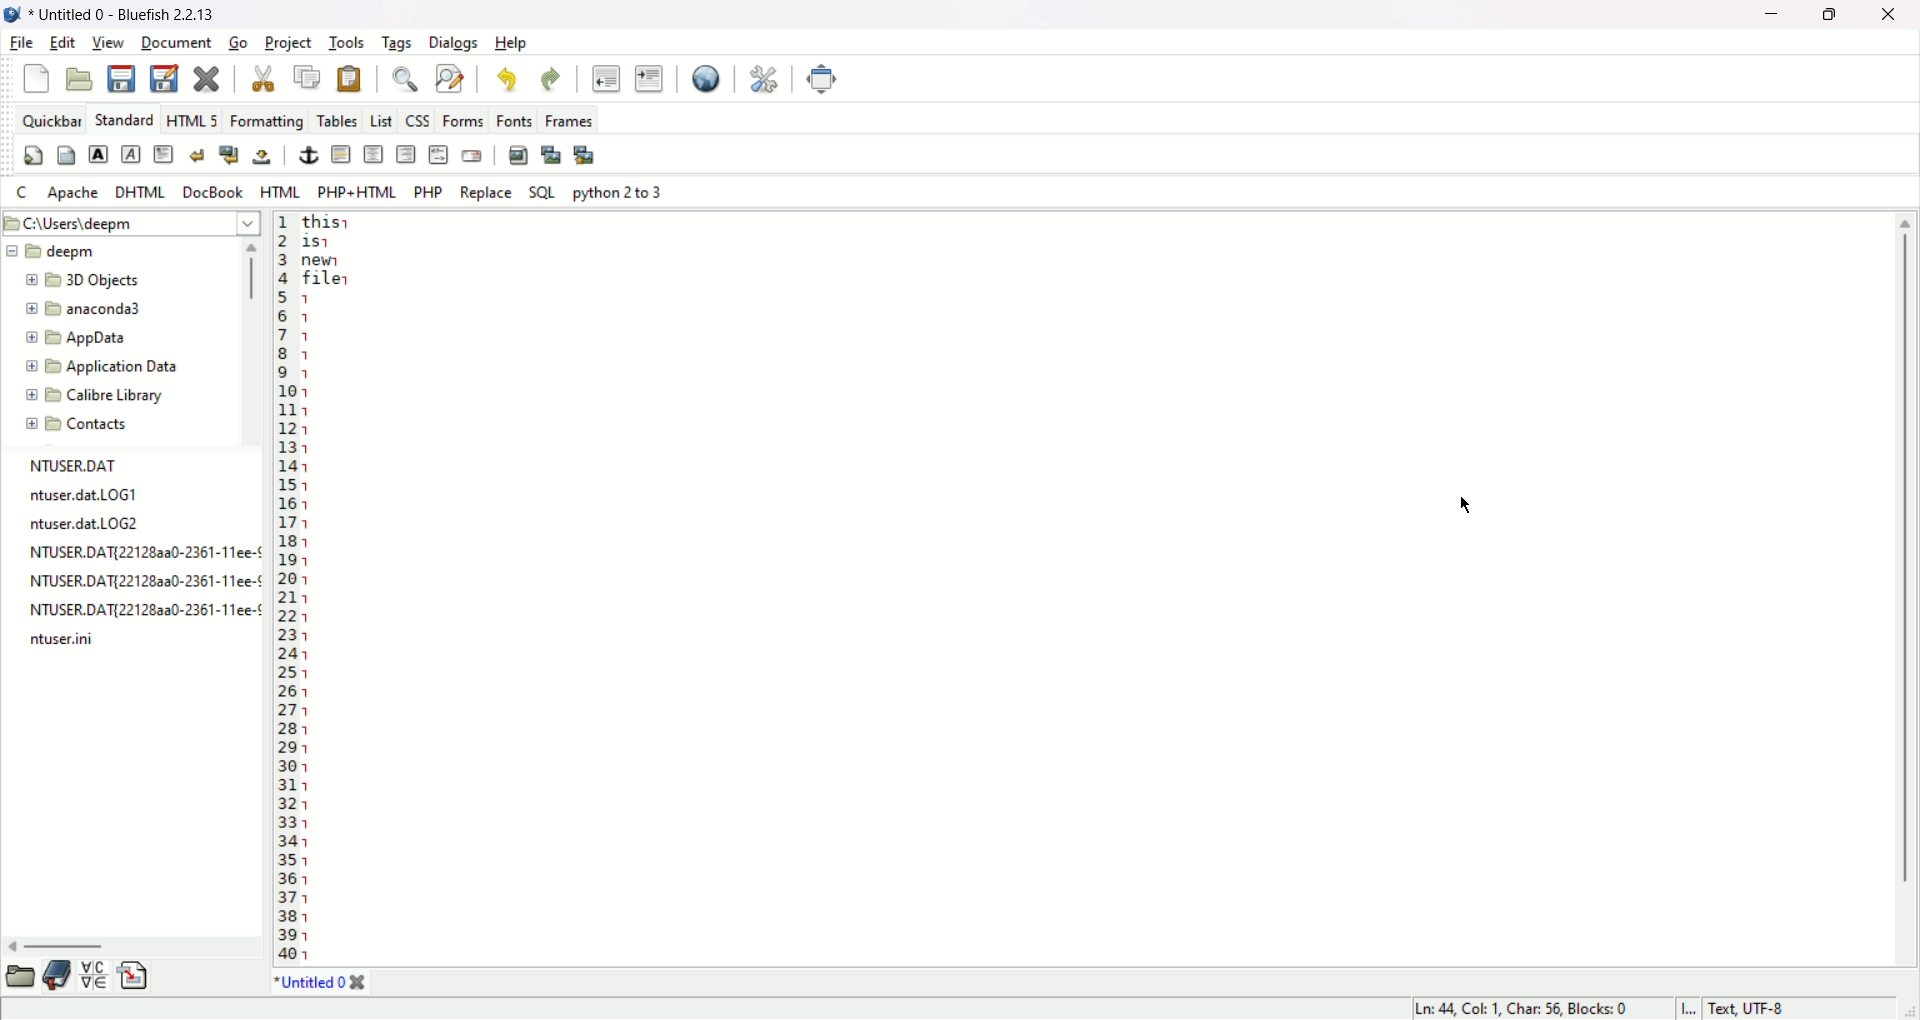 The image size is (1920, 1020). Describe the element at coordinates (605, 79) in the screenshot. I see `unindent` at that location.